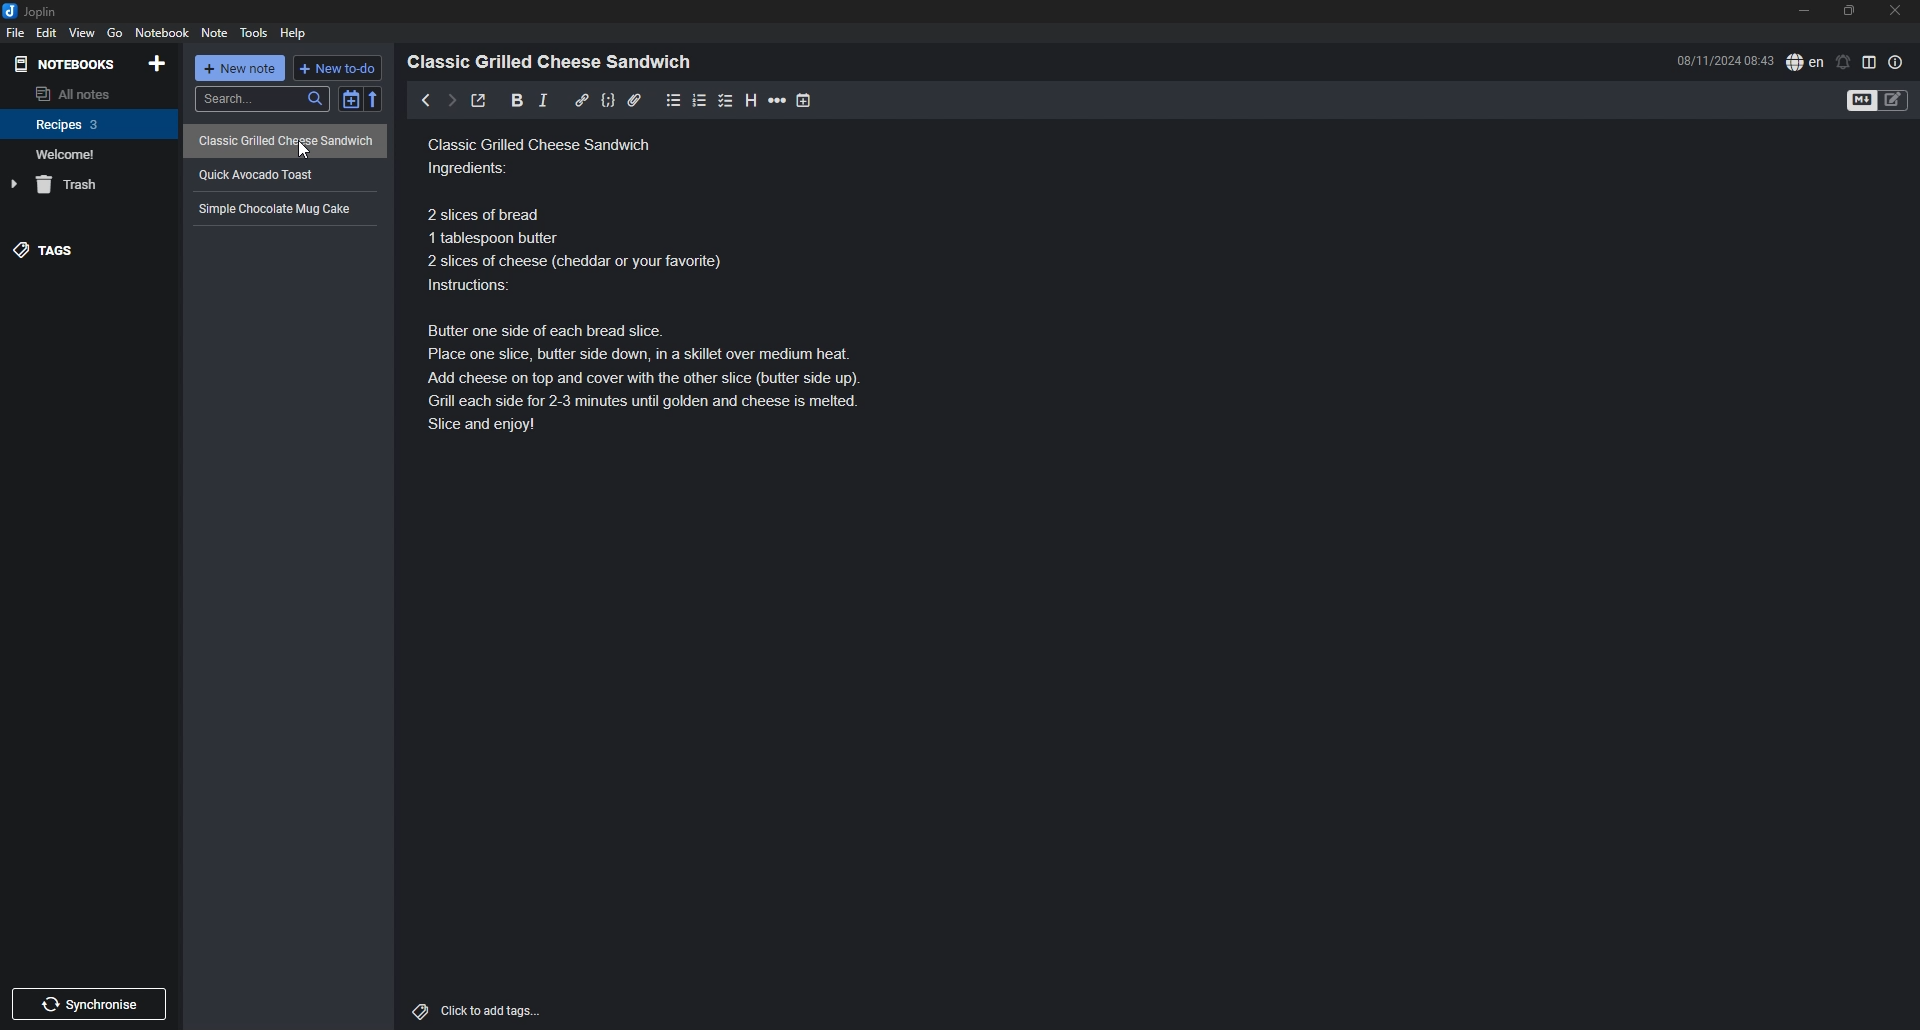  Describe the element at coordinates (1897, 10) in the screenshot. I see `close` at that location.